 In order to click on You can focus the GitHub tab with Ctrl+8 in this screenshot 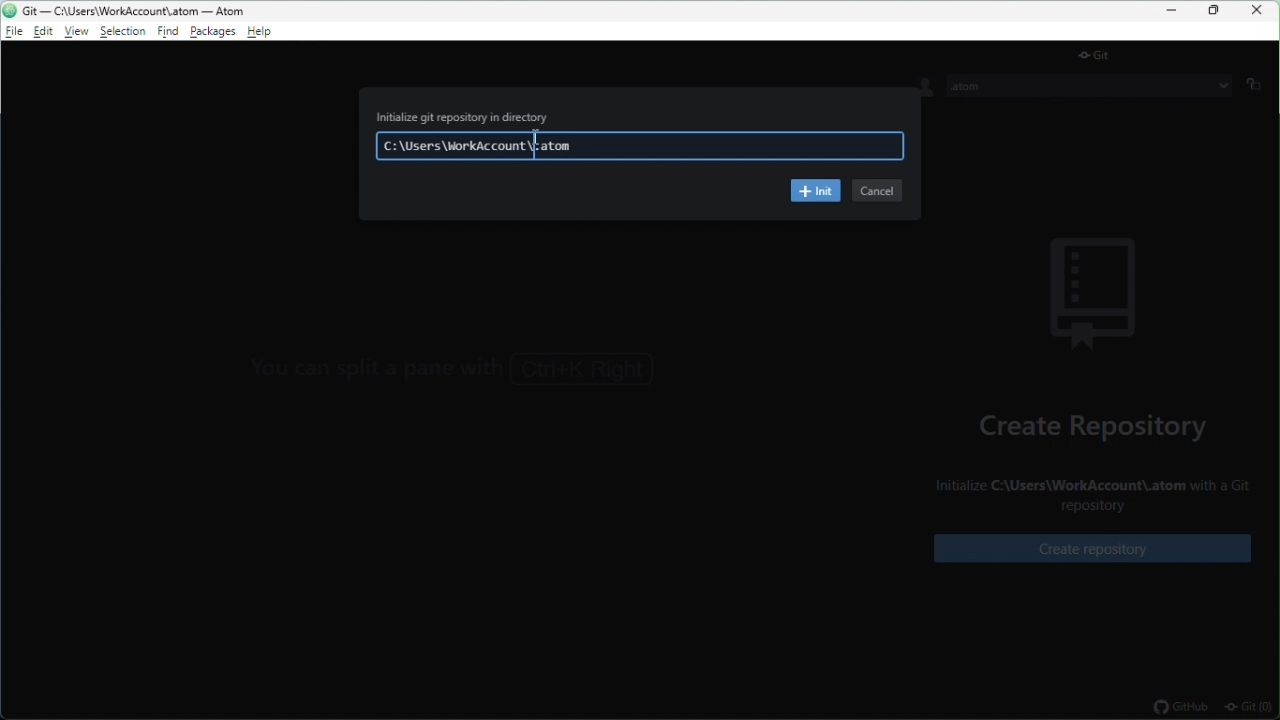, I will do `click(457, 359)`.